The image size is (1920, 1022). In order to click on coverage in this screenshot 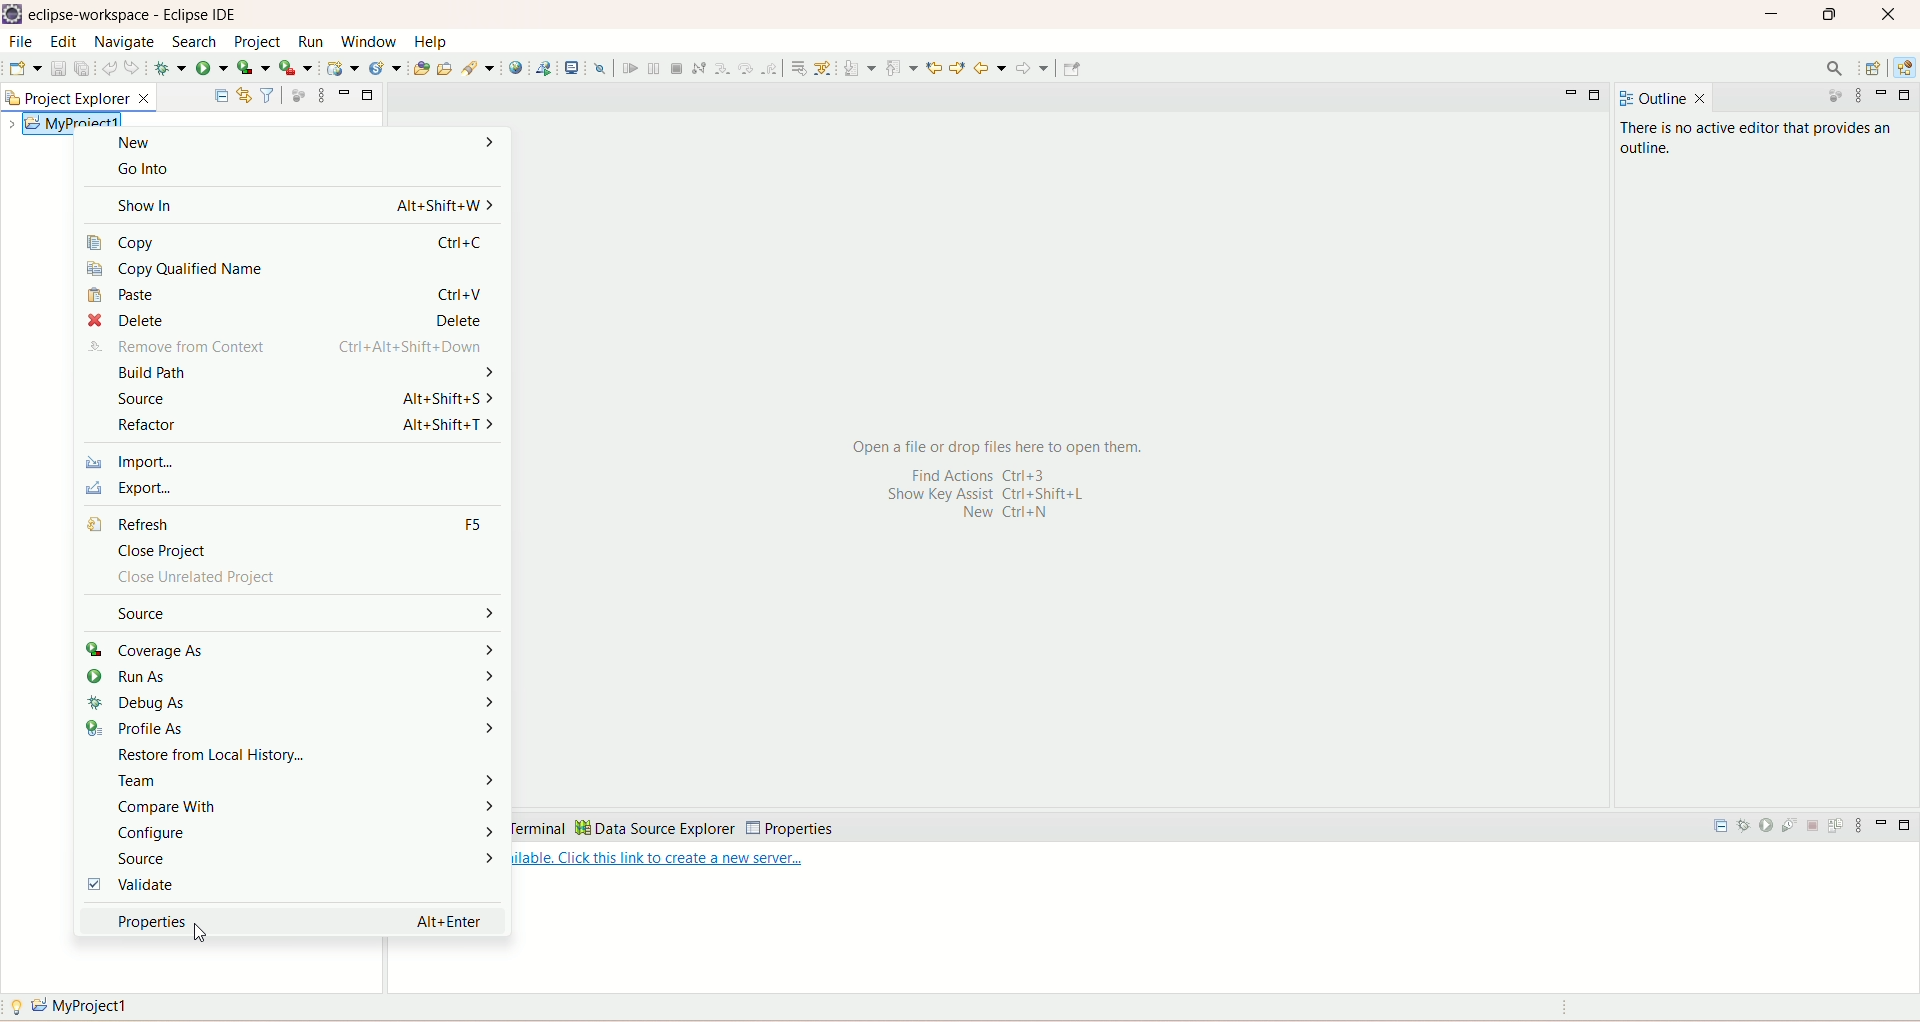, I will do `click(253, 68)`.